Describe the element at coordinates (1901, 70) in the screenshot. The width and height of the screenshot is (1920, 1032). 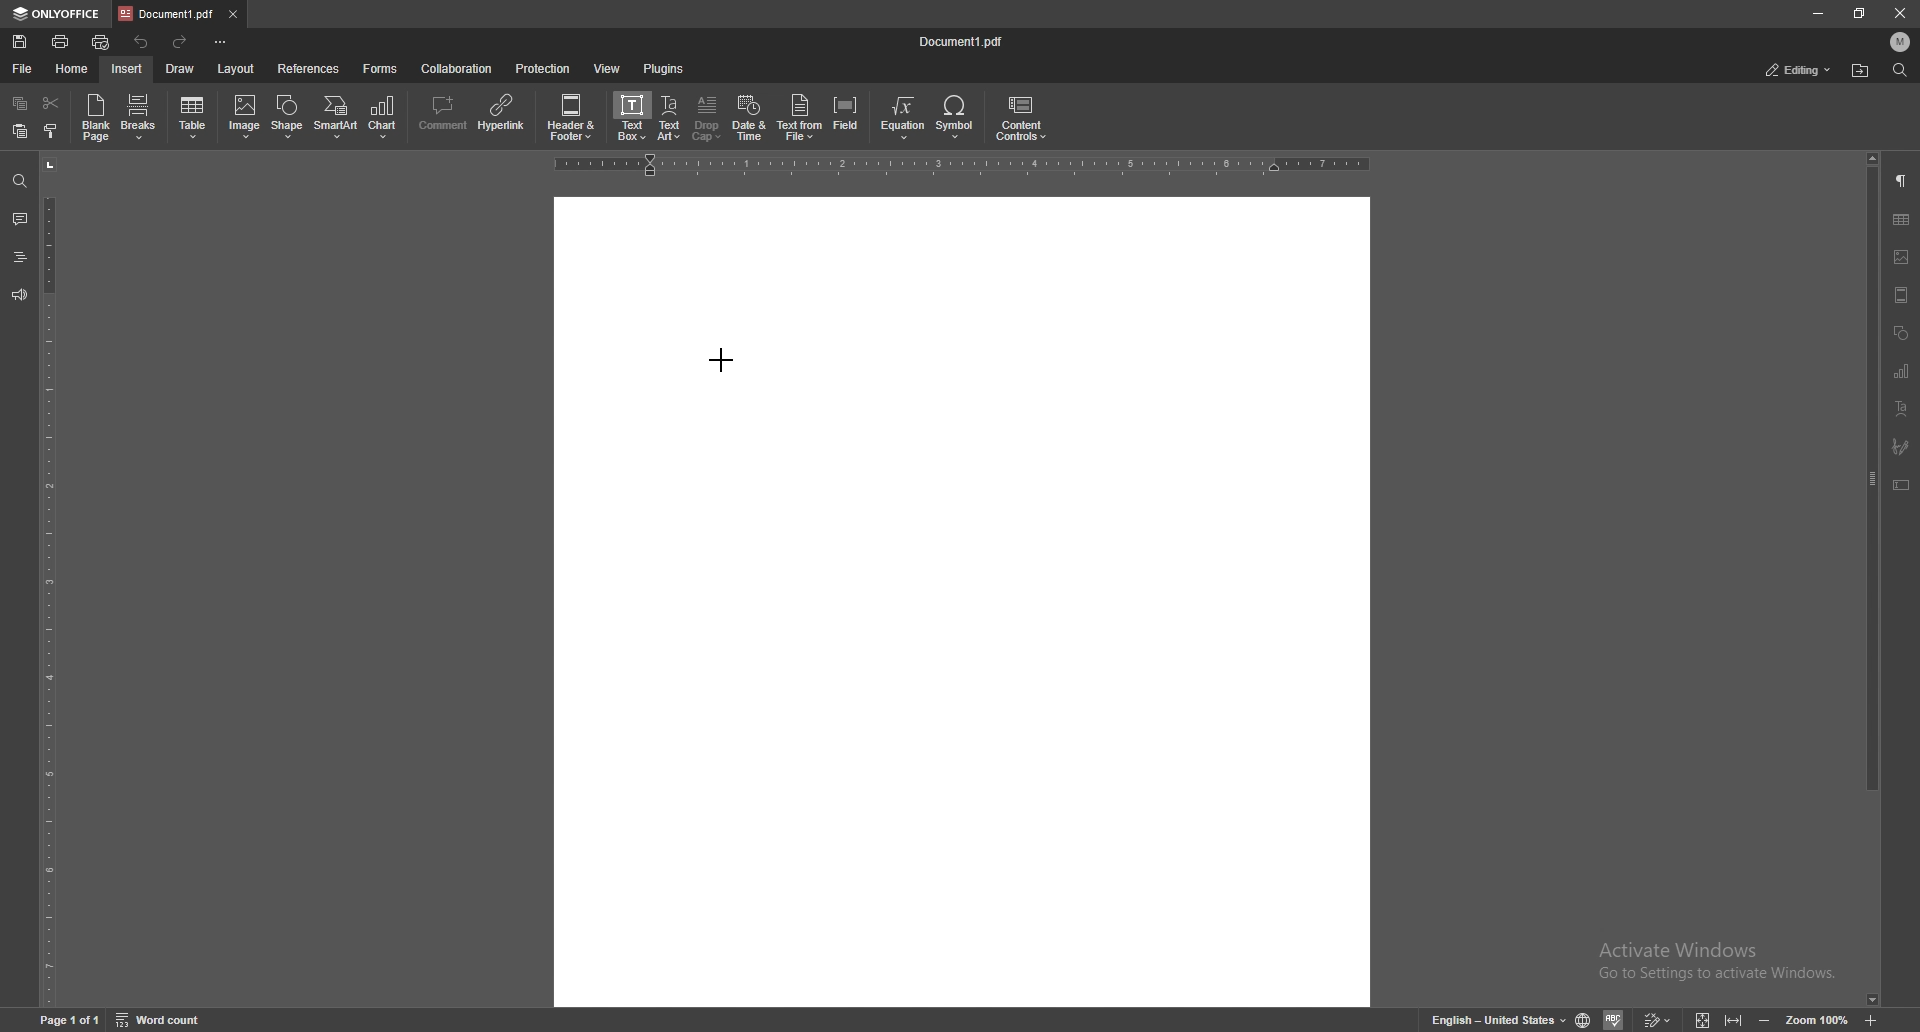
I see `find` at that location.